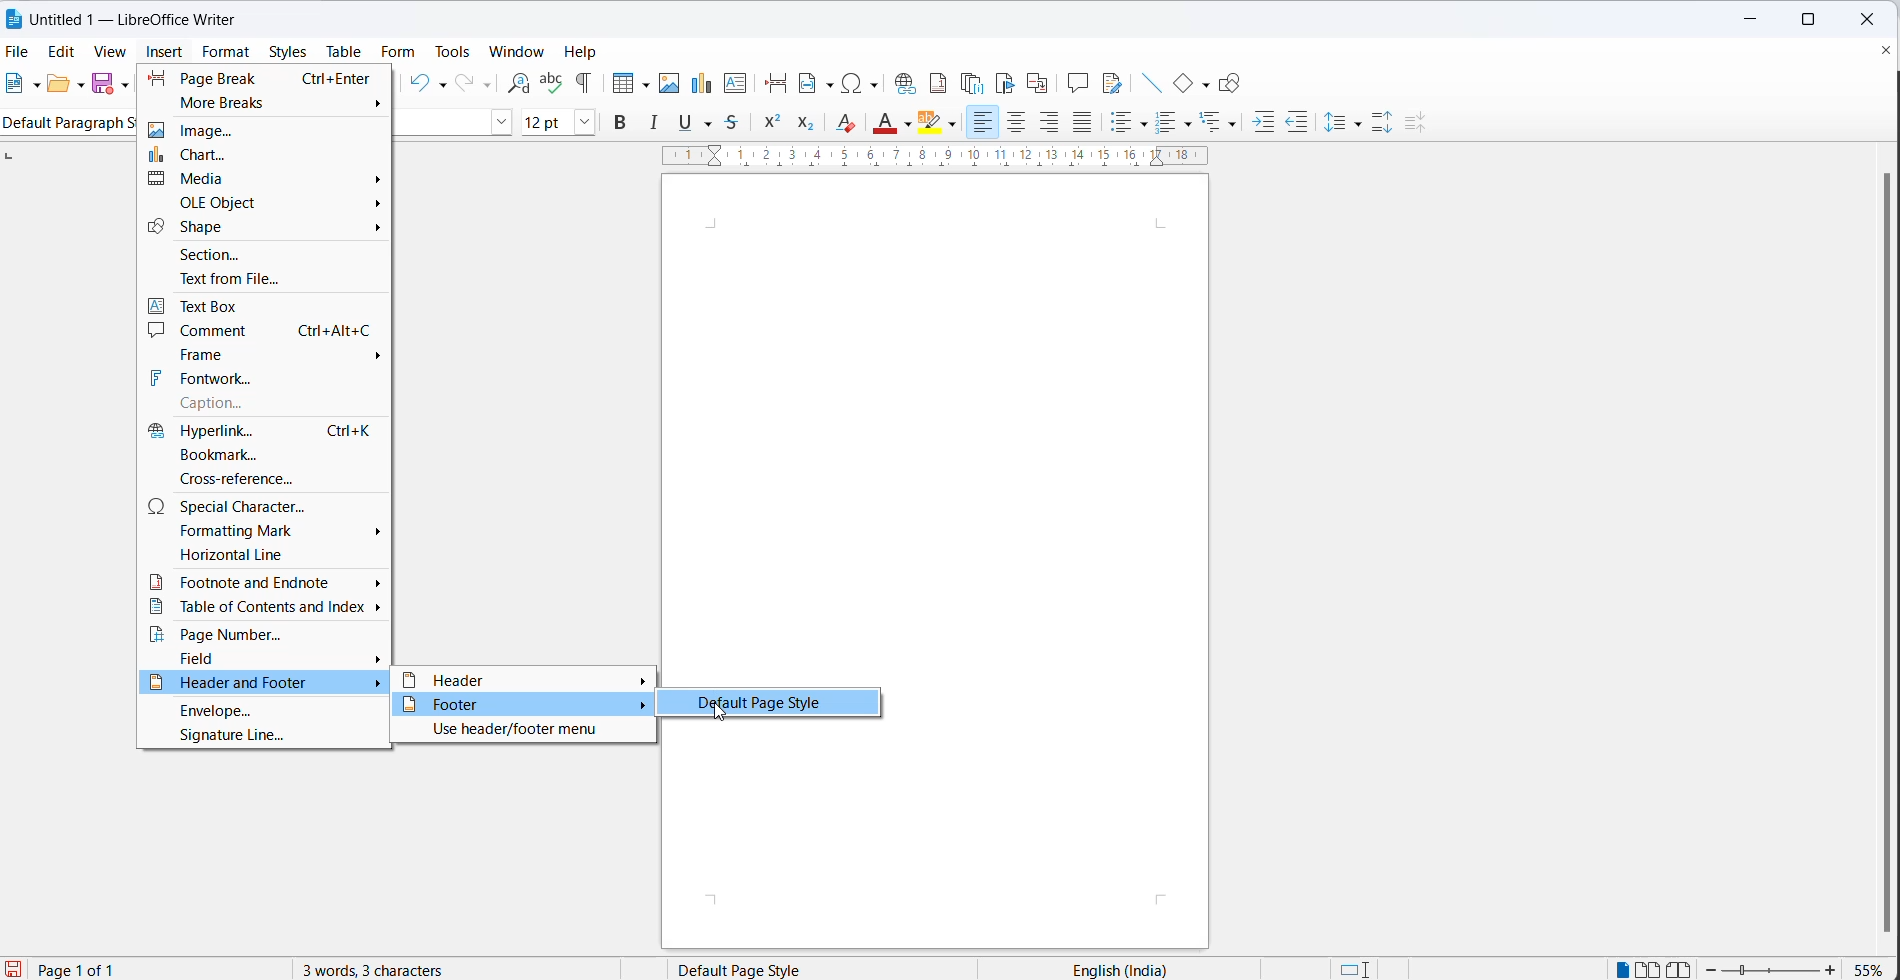  I want to click on justified, so click(1084, 122).